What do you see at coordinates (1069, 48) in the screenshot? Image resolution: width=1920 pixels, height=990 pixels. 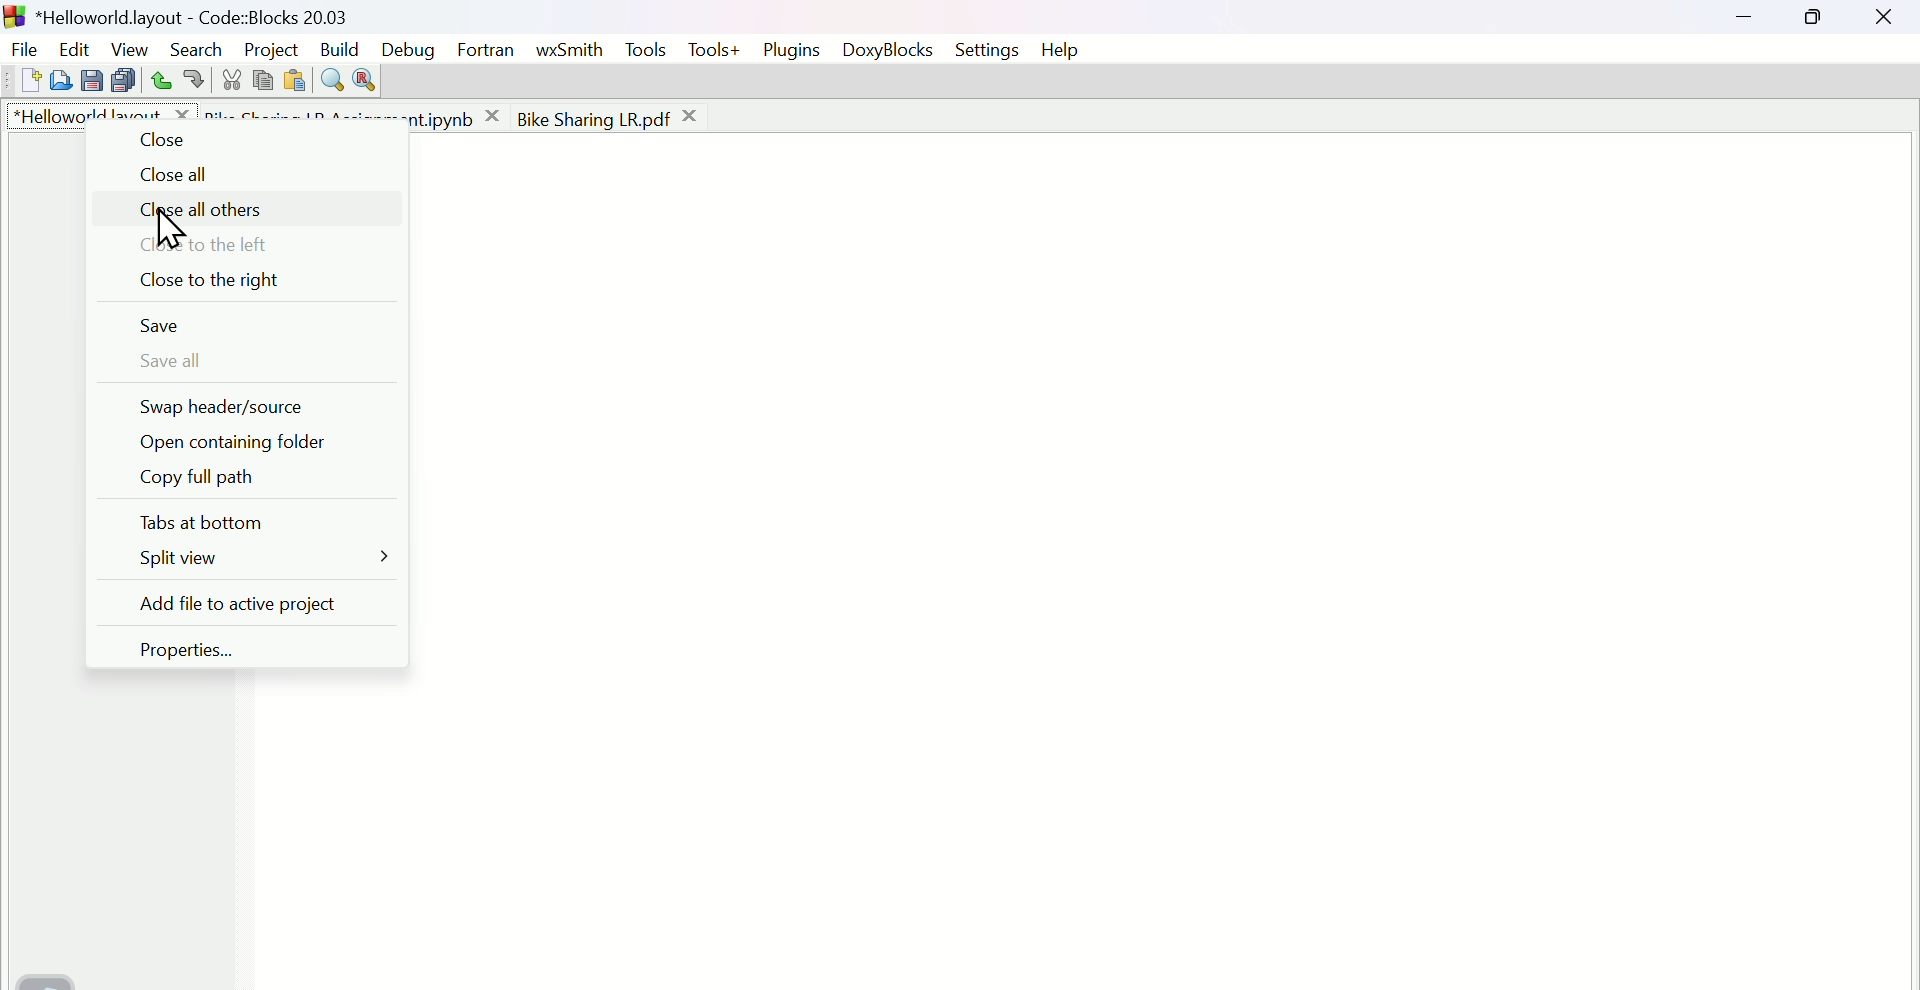 I see `Help` at bounding box center [1069, 48].